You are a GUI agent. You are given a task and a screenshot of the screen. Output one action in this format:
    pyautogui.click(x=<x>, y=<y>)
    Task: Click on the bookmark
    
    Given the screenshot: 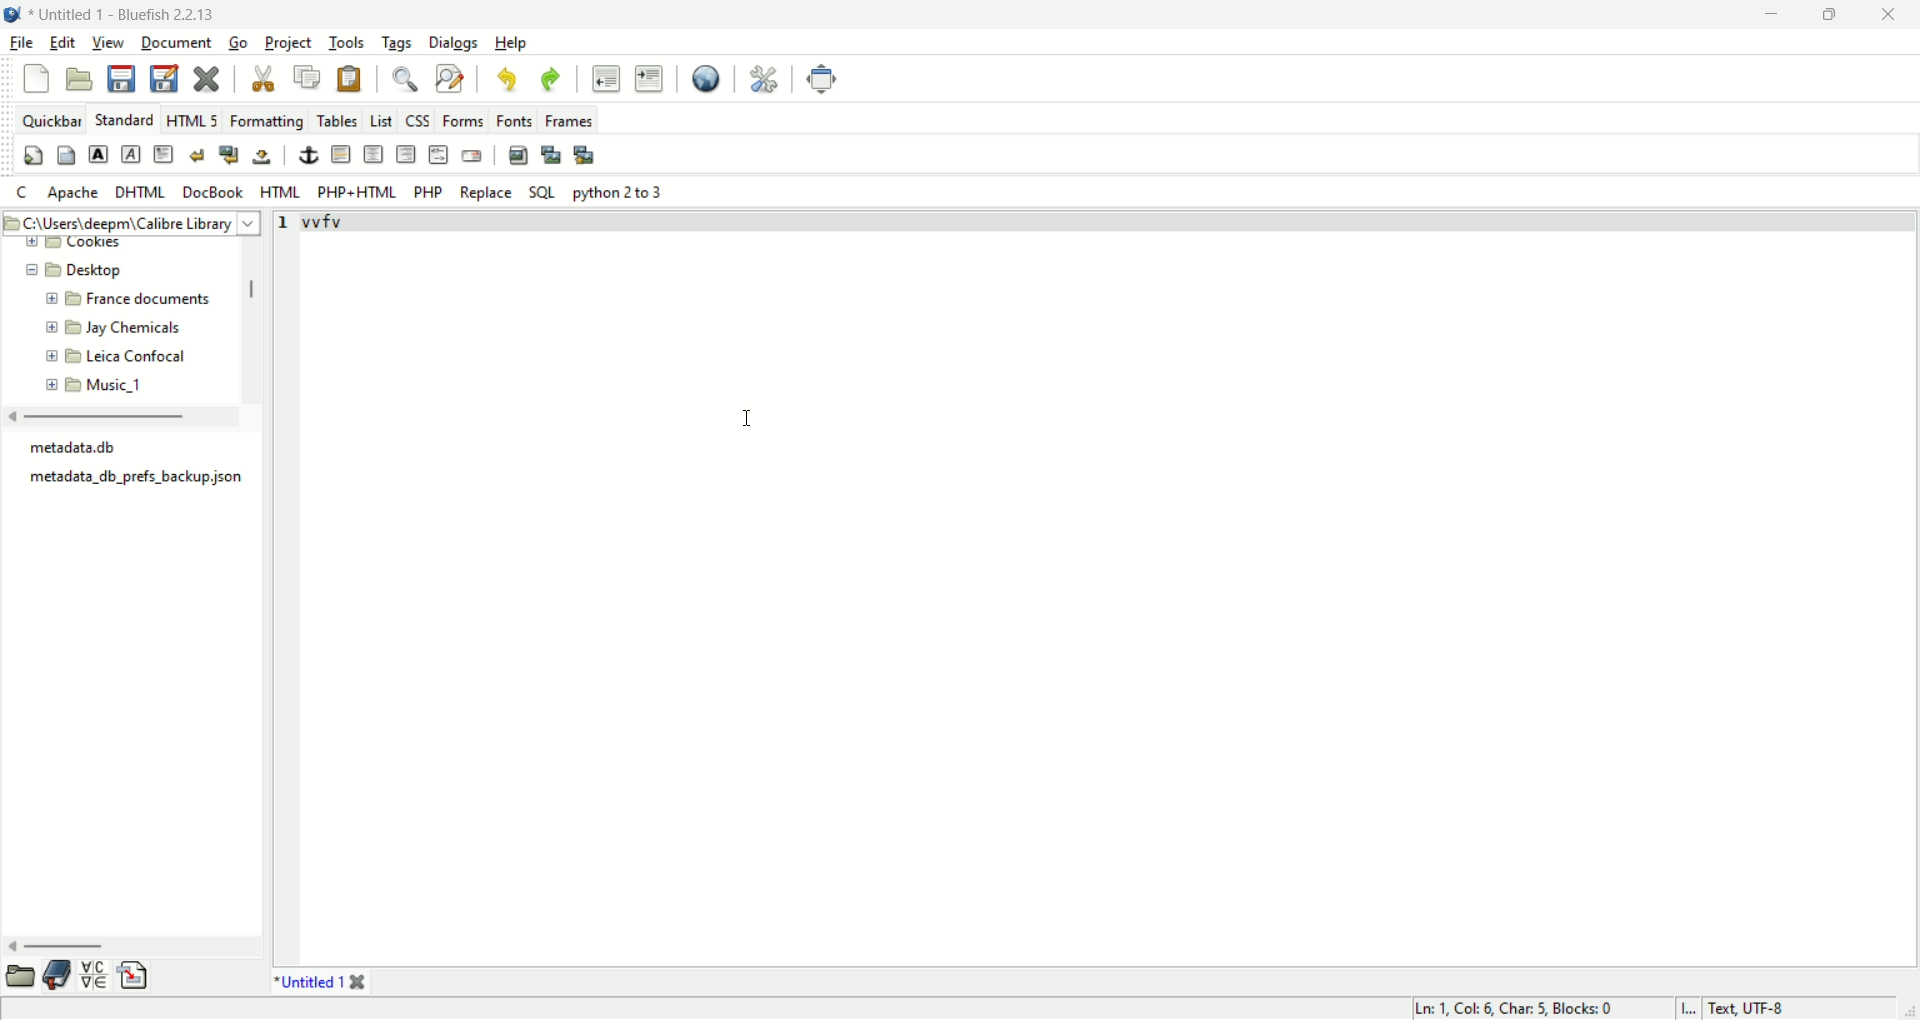 What is the action you would take?
    pyautogui.click(x=57, y=975)
    